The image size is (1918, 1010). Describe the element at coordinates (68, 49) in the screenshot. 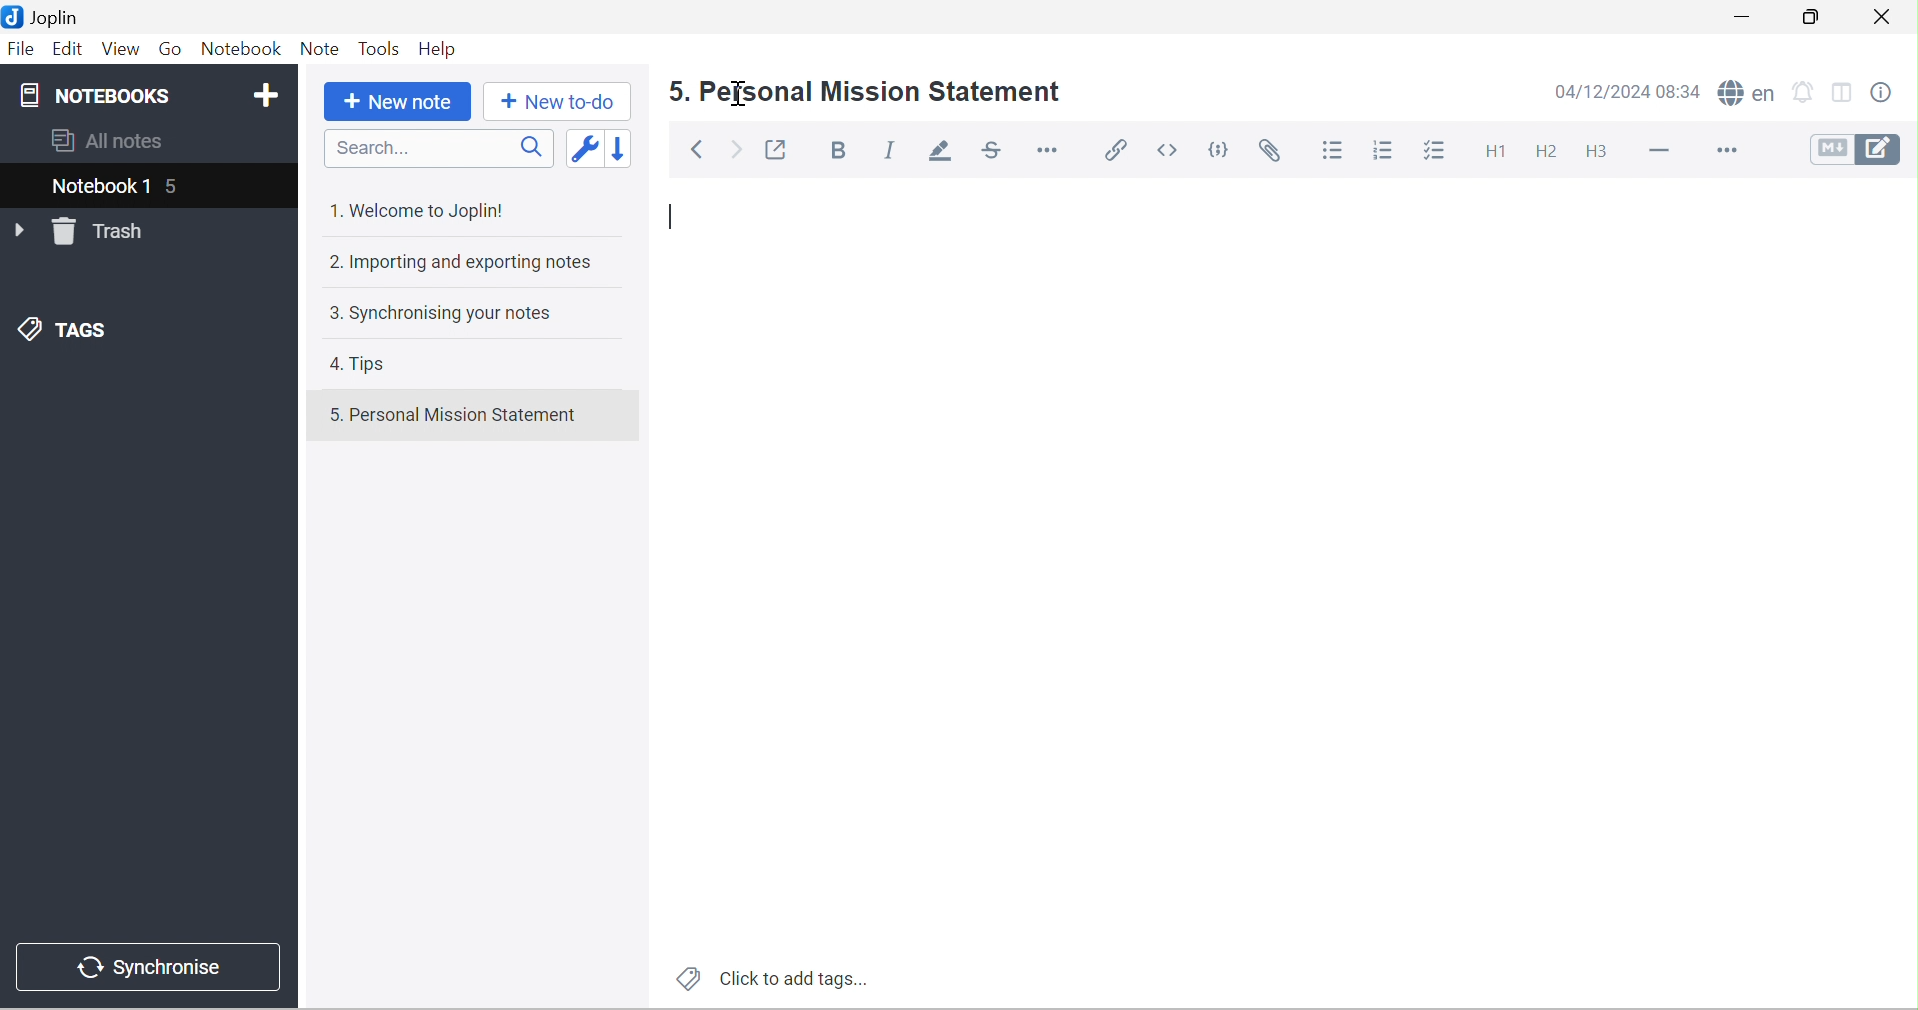

I see `Edit` at that location.